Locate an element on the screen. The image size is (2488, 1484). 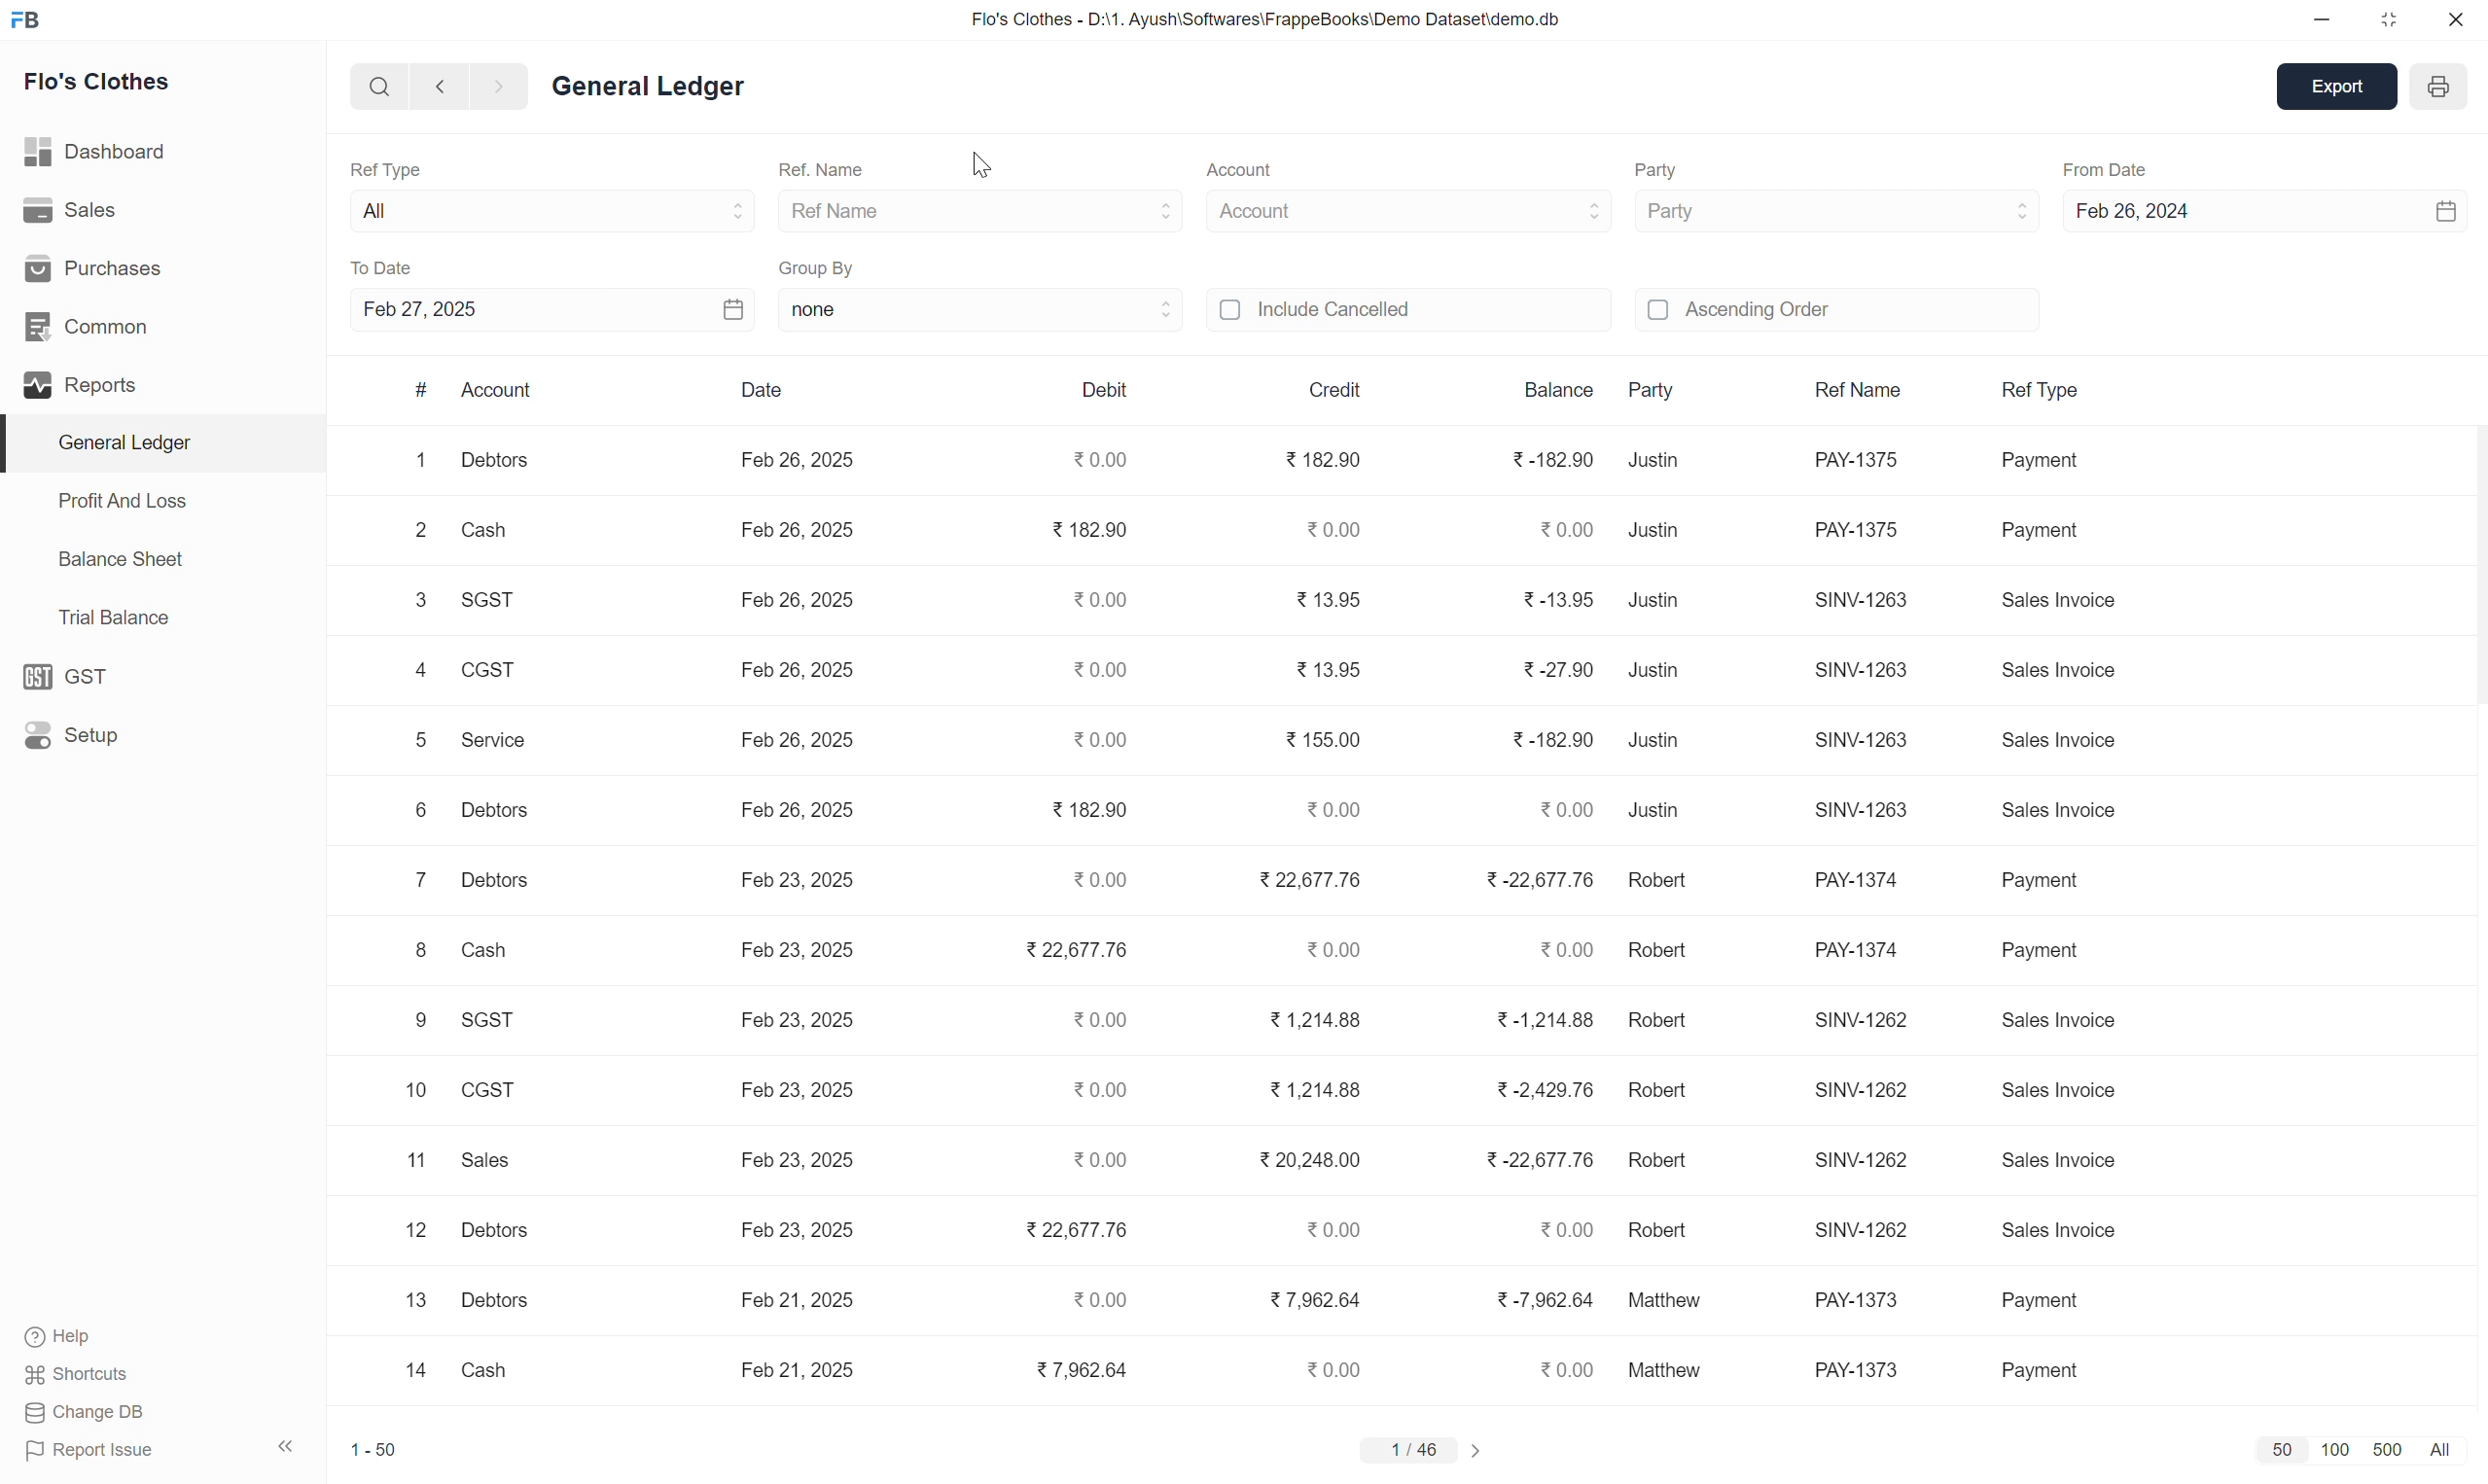
close panel is located at coordinates (292, 1444).